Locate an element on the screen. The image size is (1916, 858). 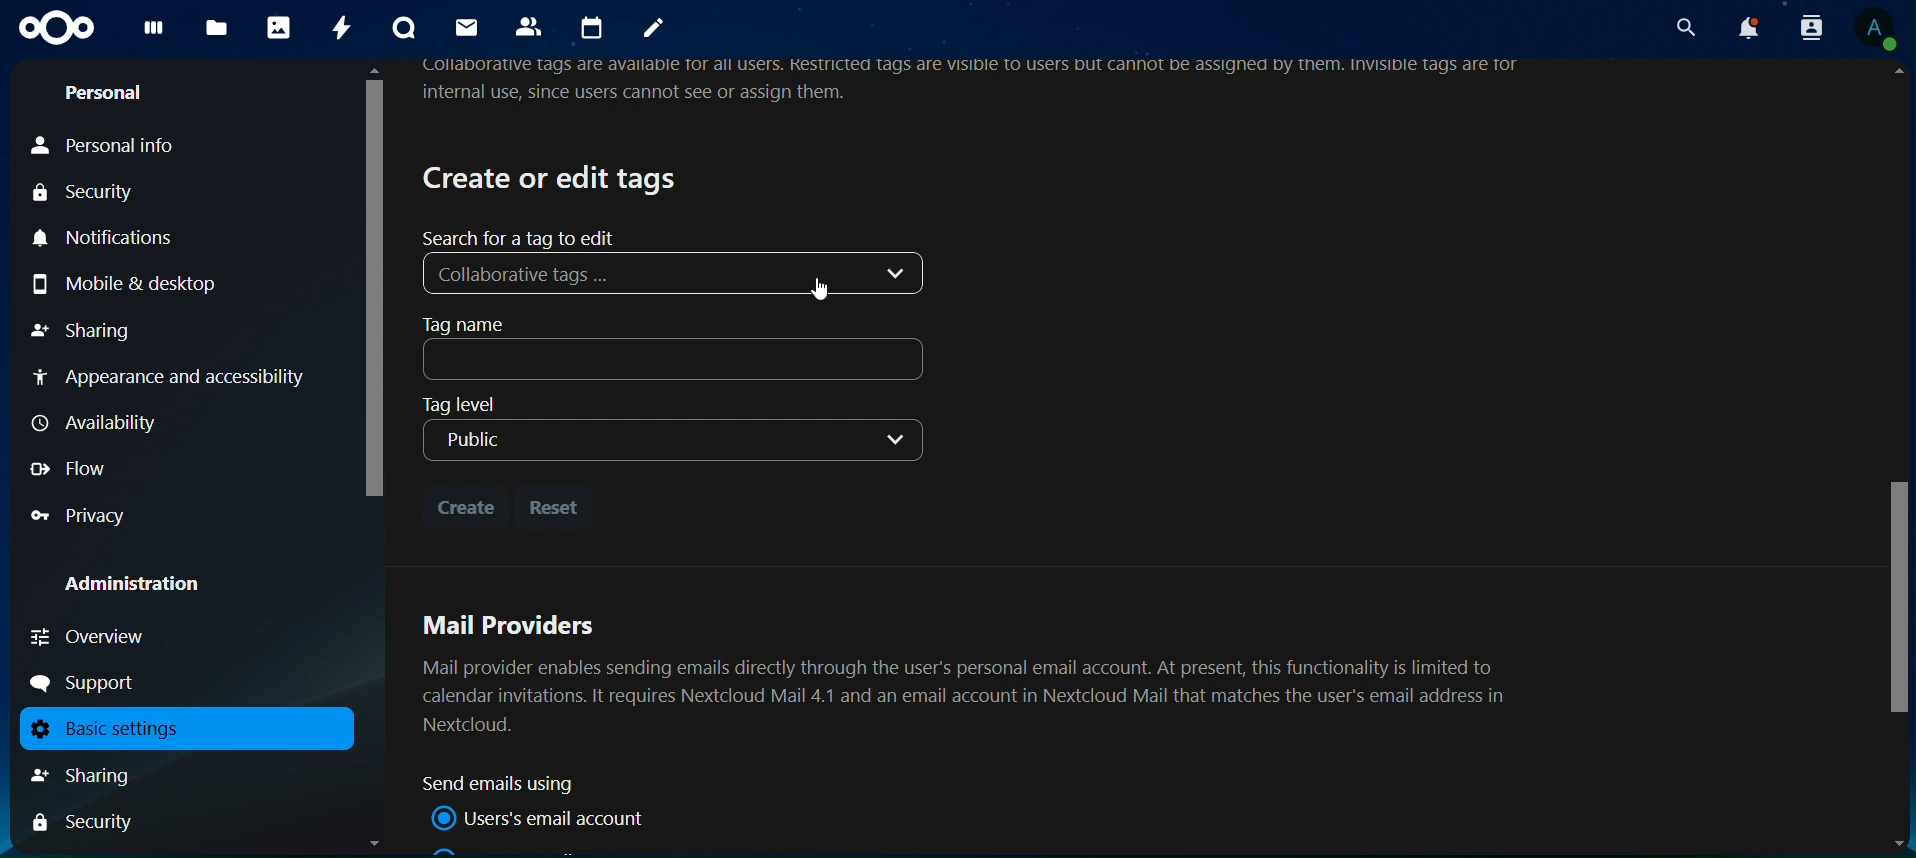
reset is located at coordinates (558, 507).